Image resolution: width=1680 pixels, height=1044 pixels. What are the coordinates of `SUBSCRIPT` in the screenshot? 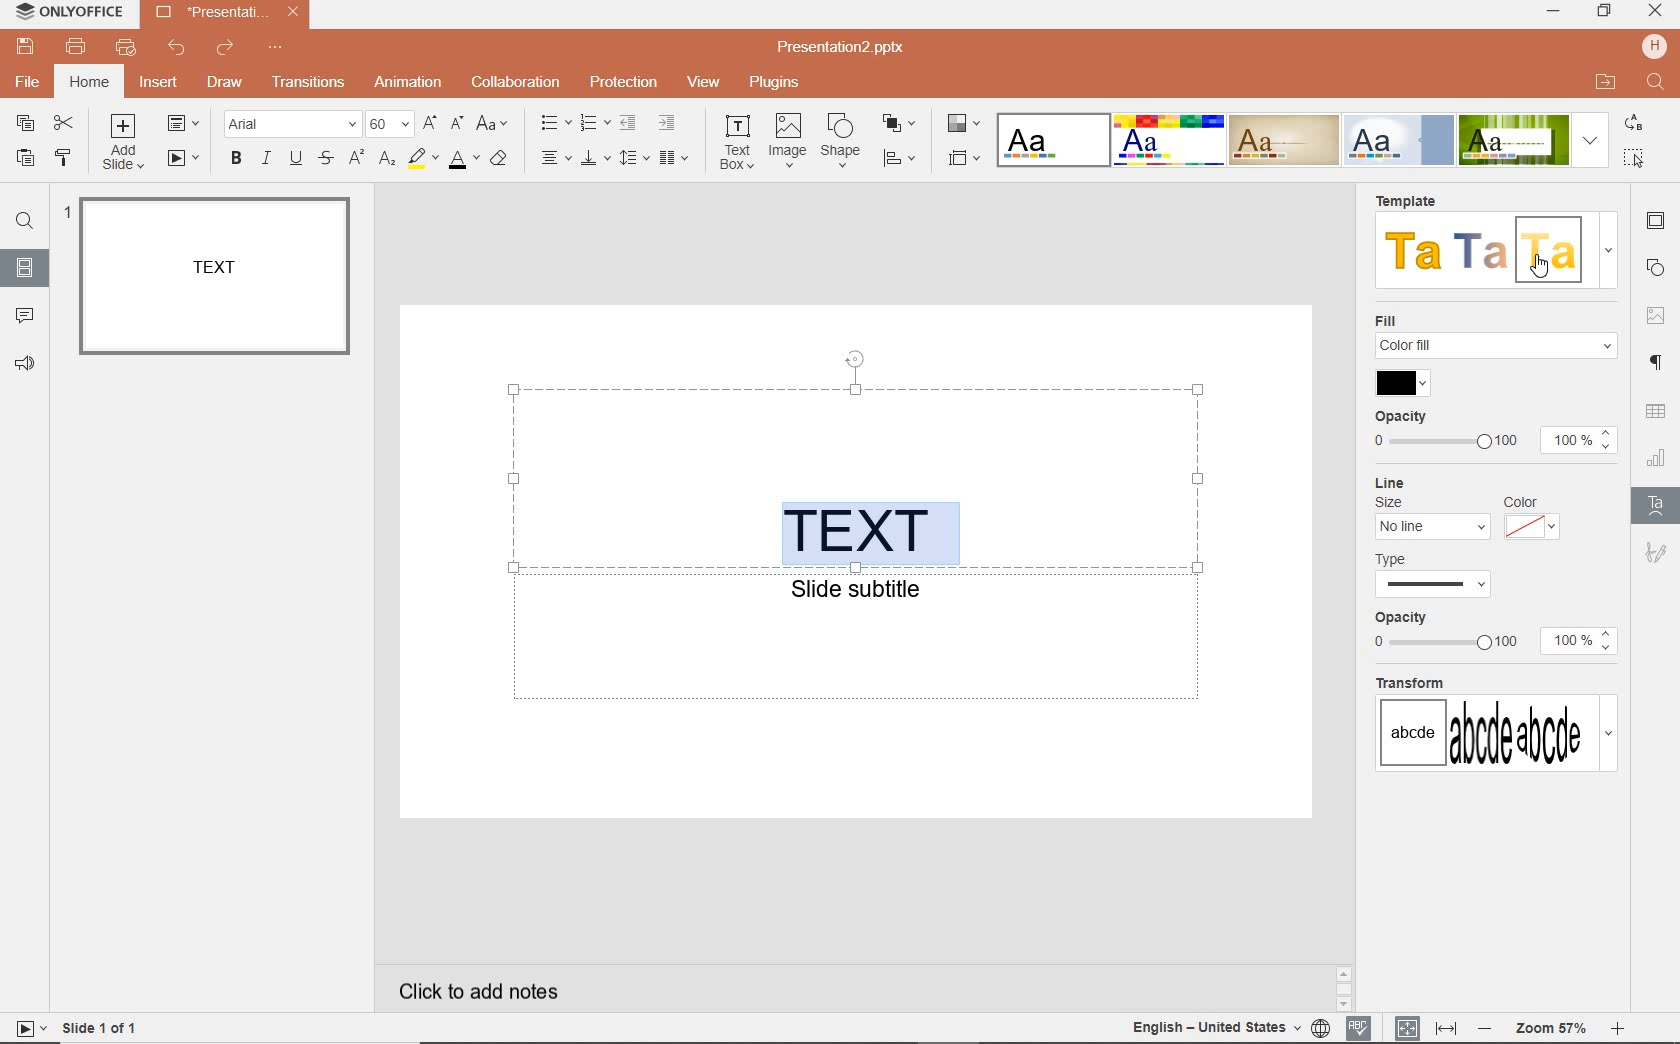 It's located at (387, 160).